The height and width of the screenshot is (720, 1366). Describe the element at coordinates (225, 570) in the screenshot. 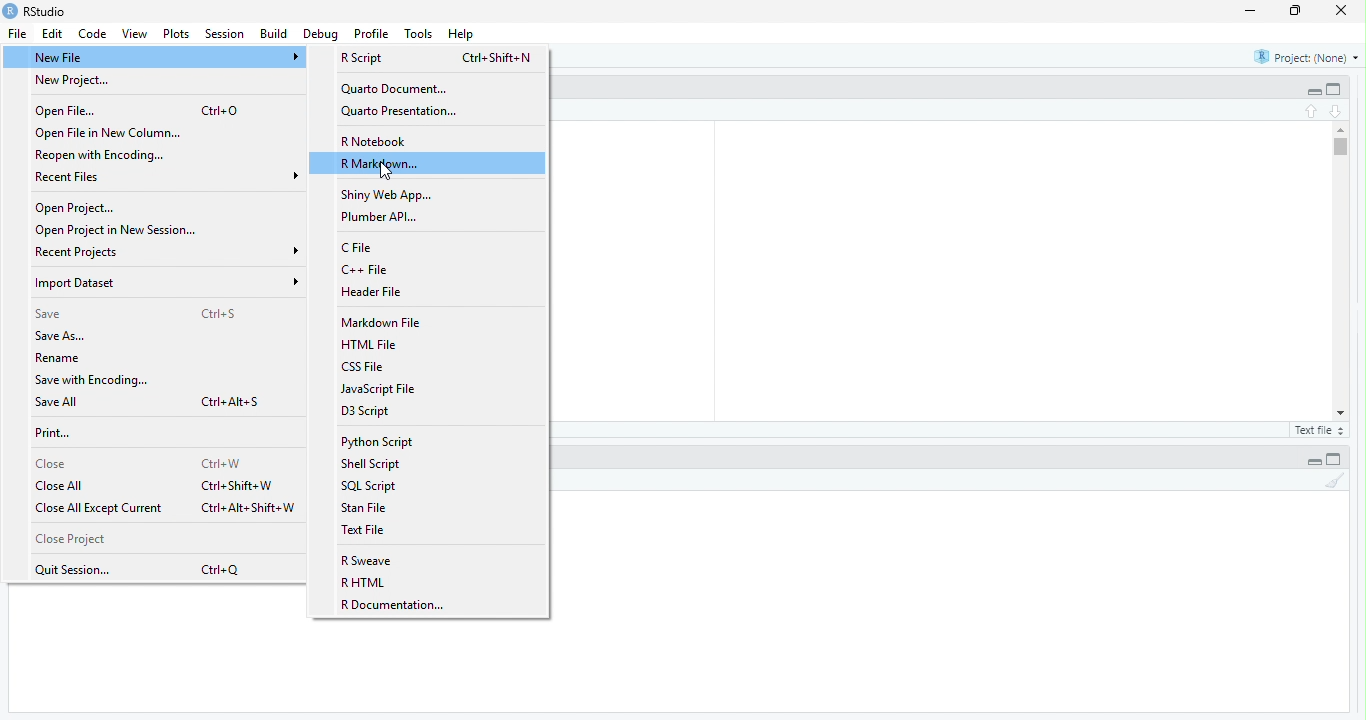

I see `Ctrl+Q` at that location.